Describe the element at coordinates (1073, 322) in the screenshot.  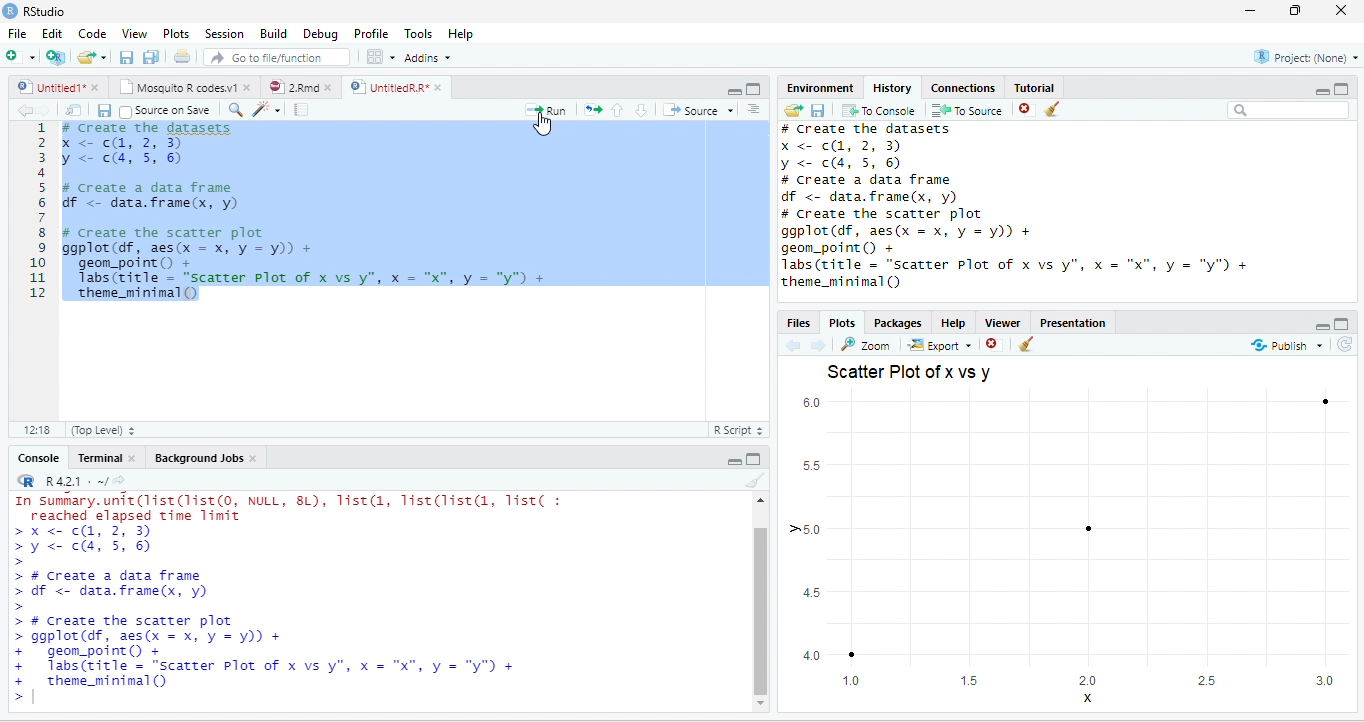
I see `Presentation` at that location.